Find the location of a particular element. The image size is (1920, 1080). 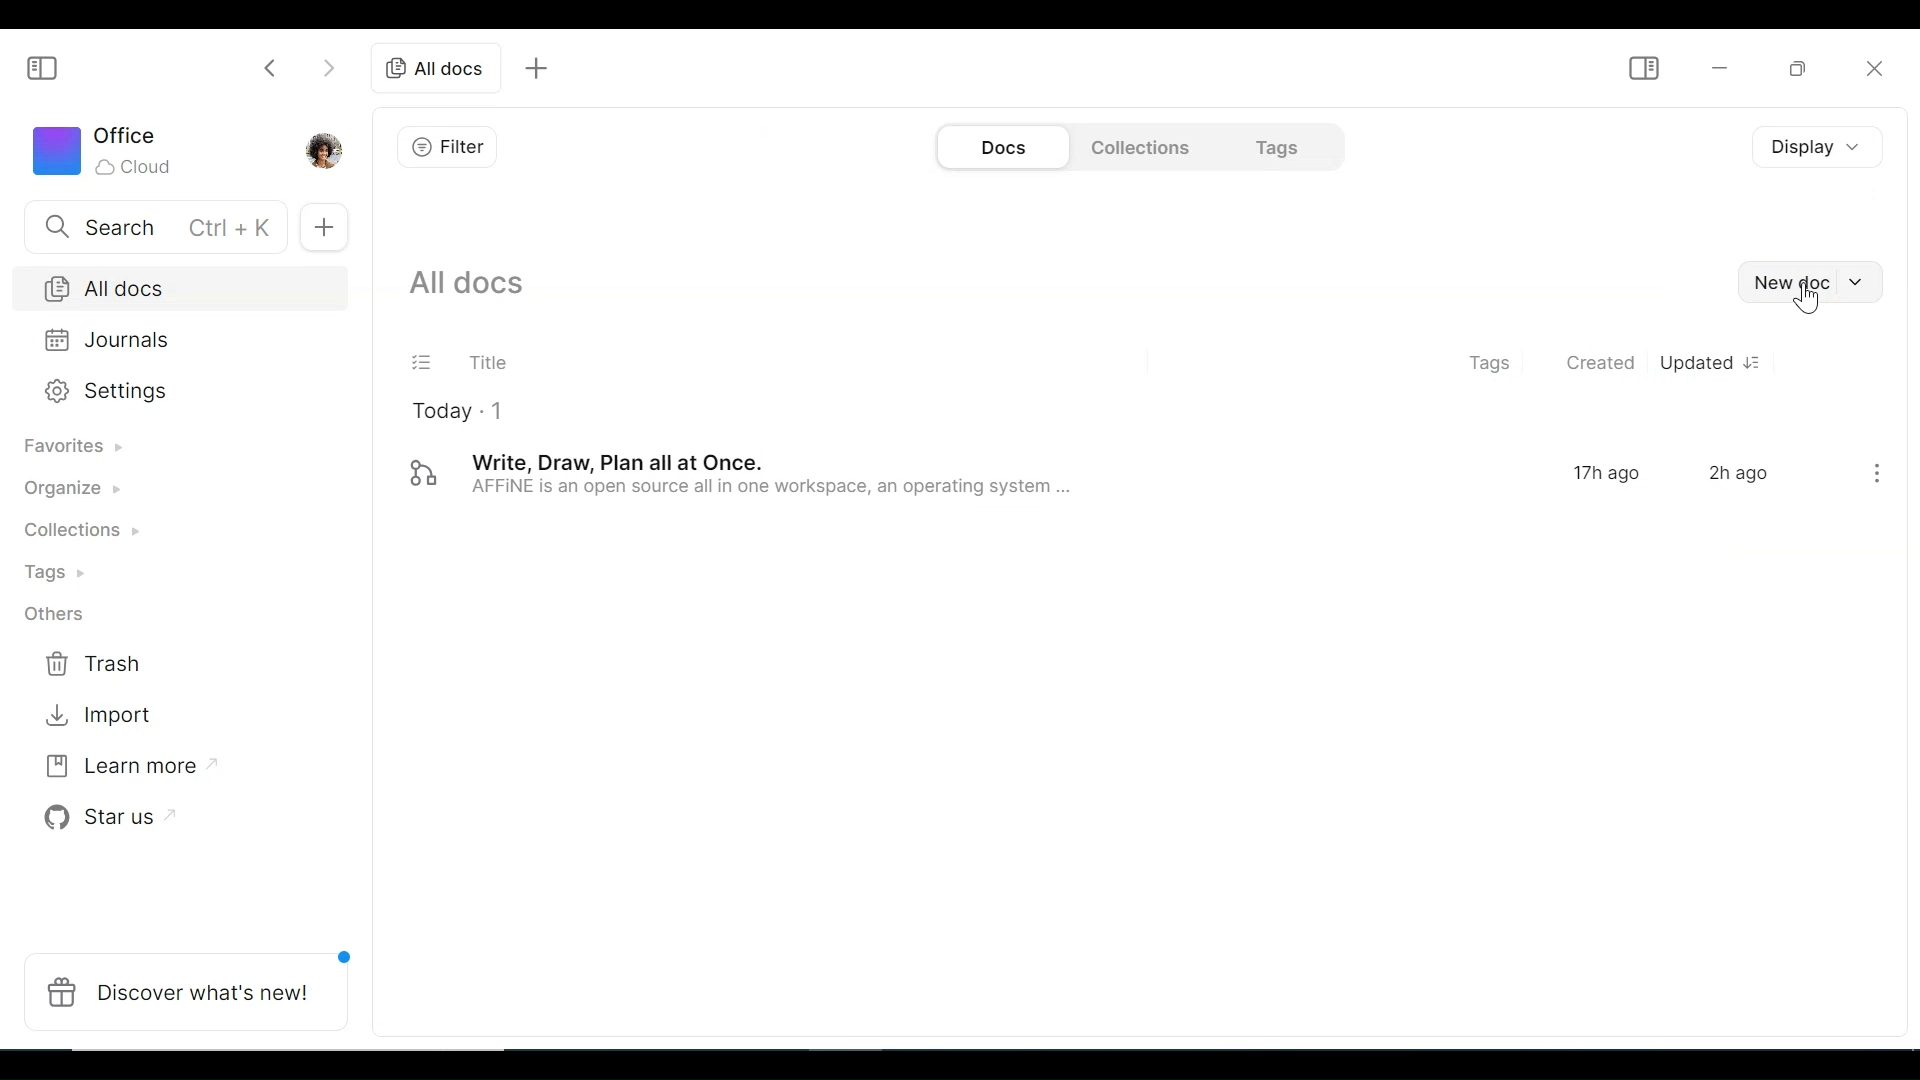

Options is located at coordinates (1872, 474).